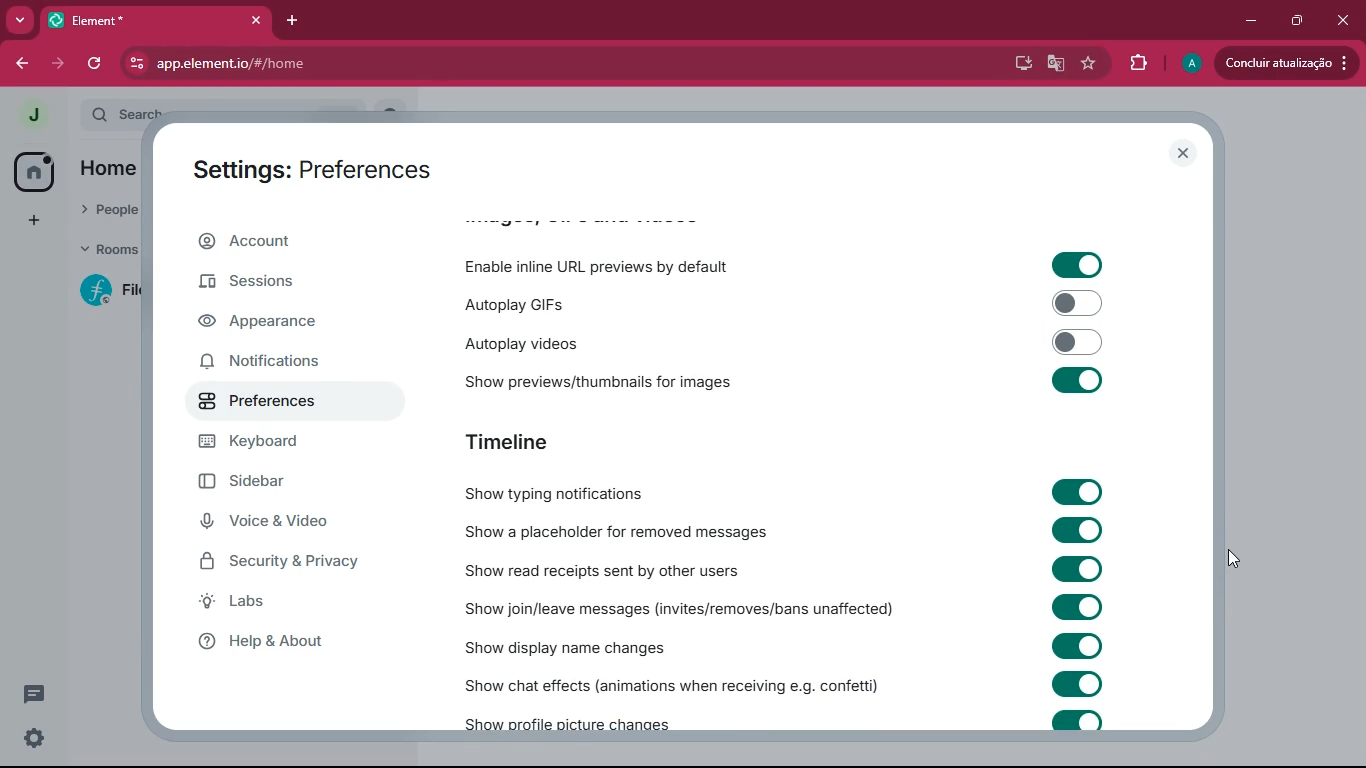  I want to click on show read receipts sent by other users, so click(616, 568).